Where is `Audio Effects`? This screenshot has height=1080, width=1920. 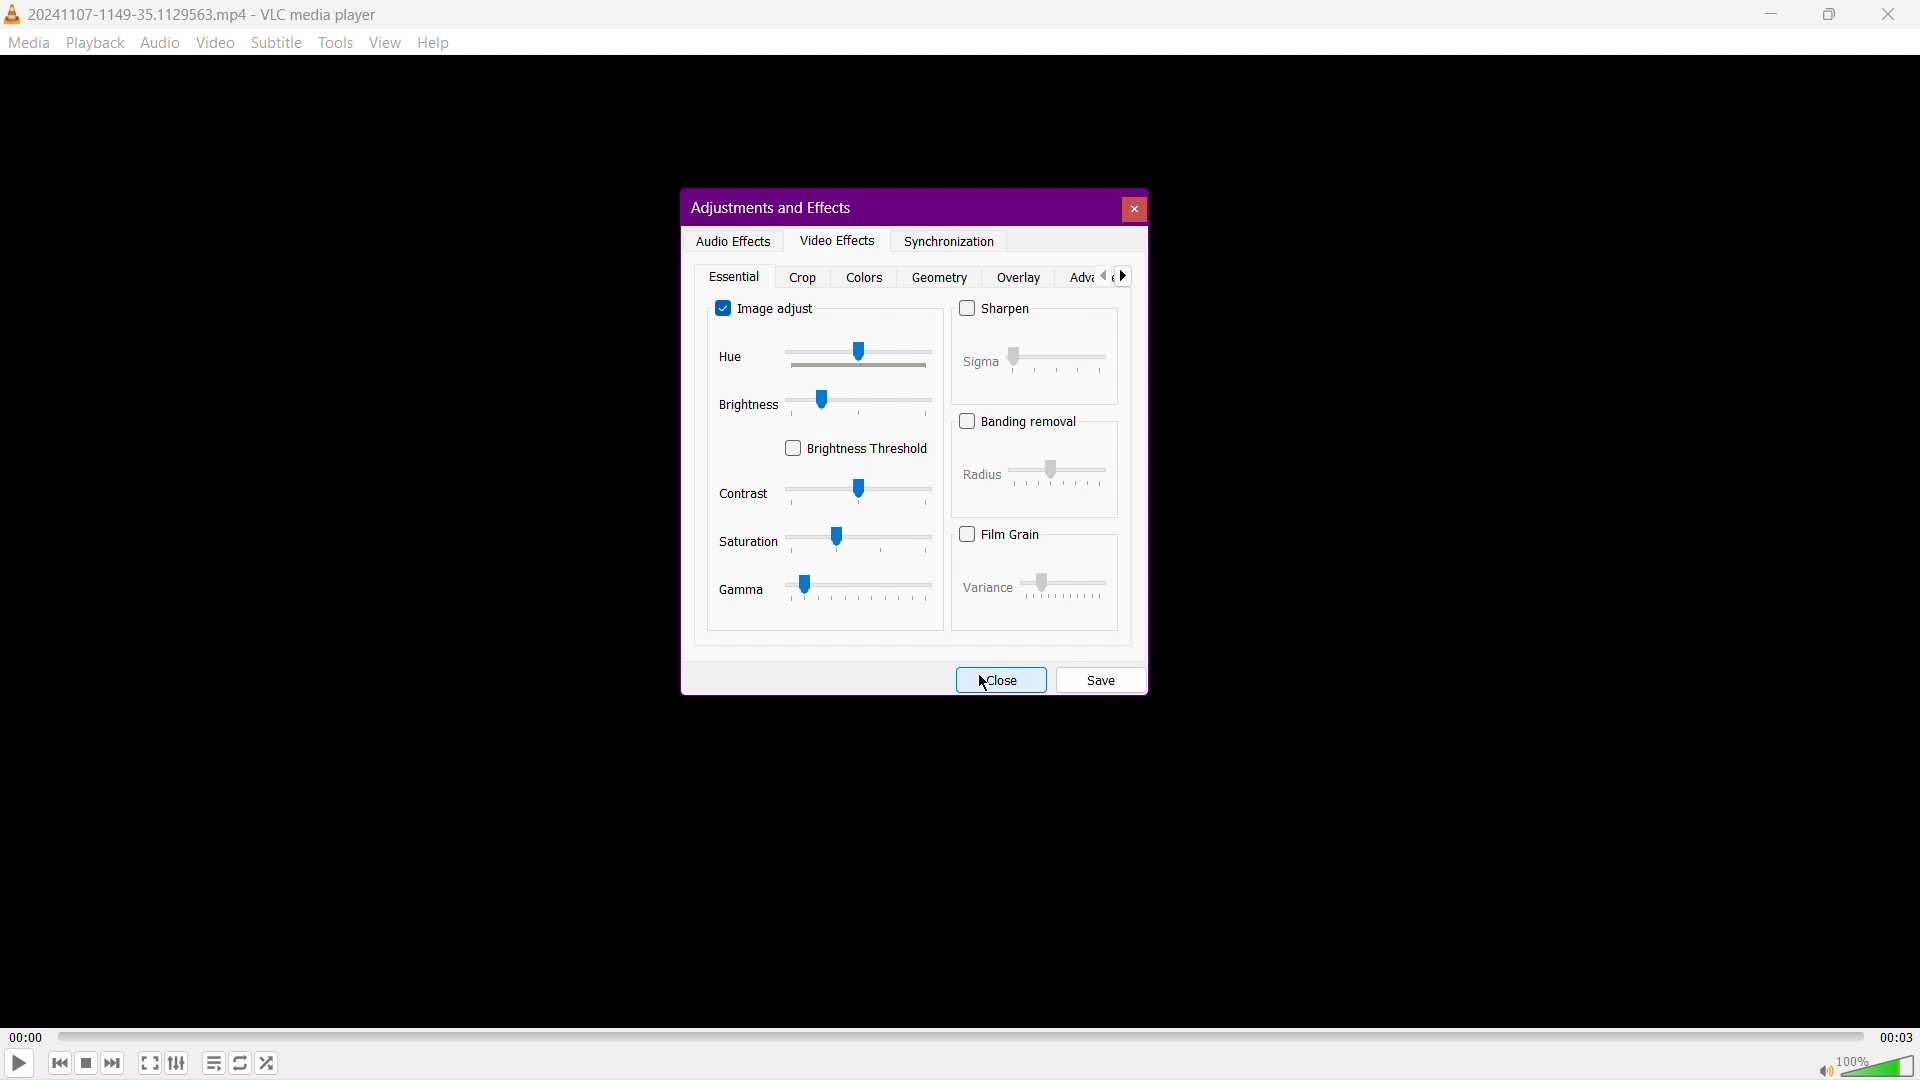
Audio Effects is located at coordinates (730, 239).